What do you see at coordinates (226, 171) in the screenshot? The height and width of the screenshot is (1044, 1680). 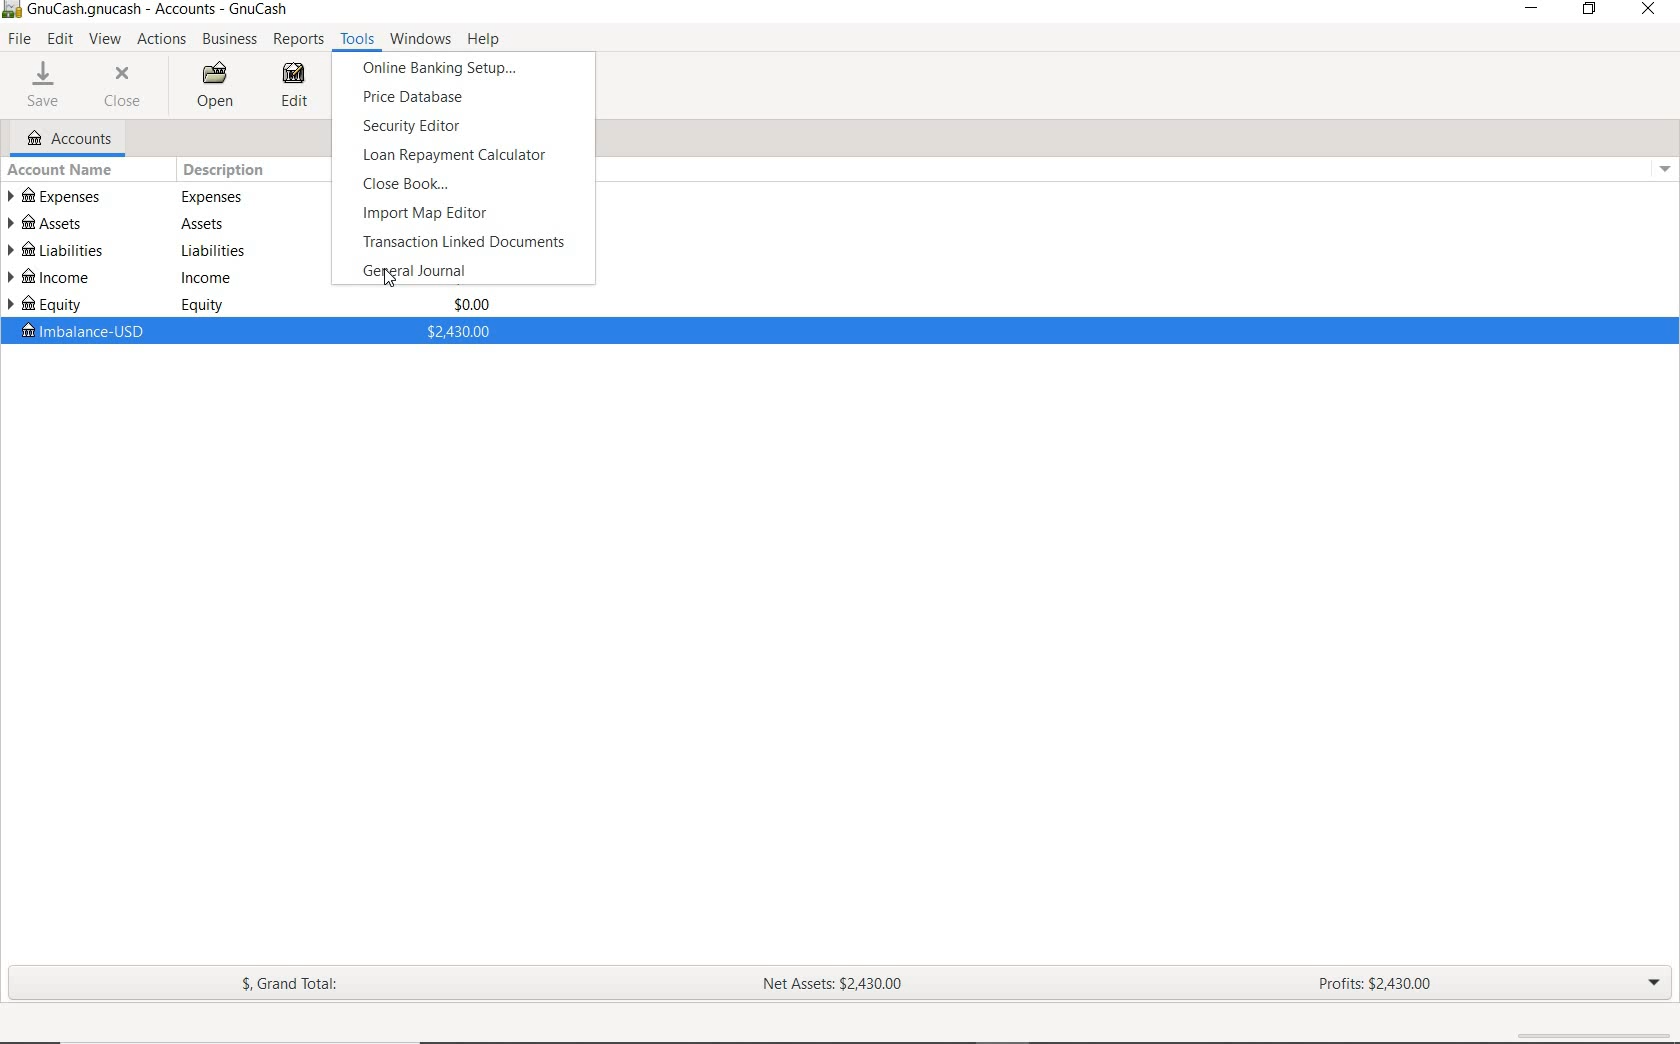 I see `DESCRIPTION` at bounding box center [226, 171].